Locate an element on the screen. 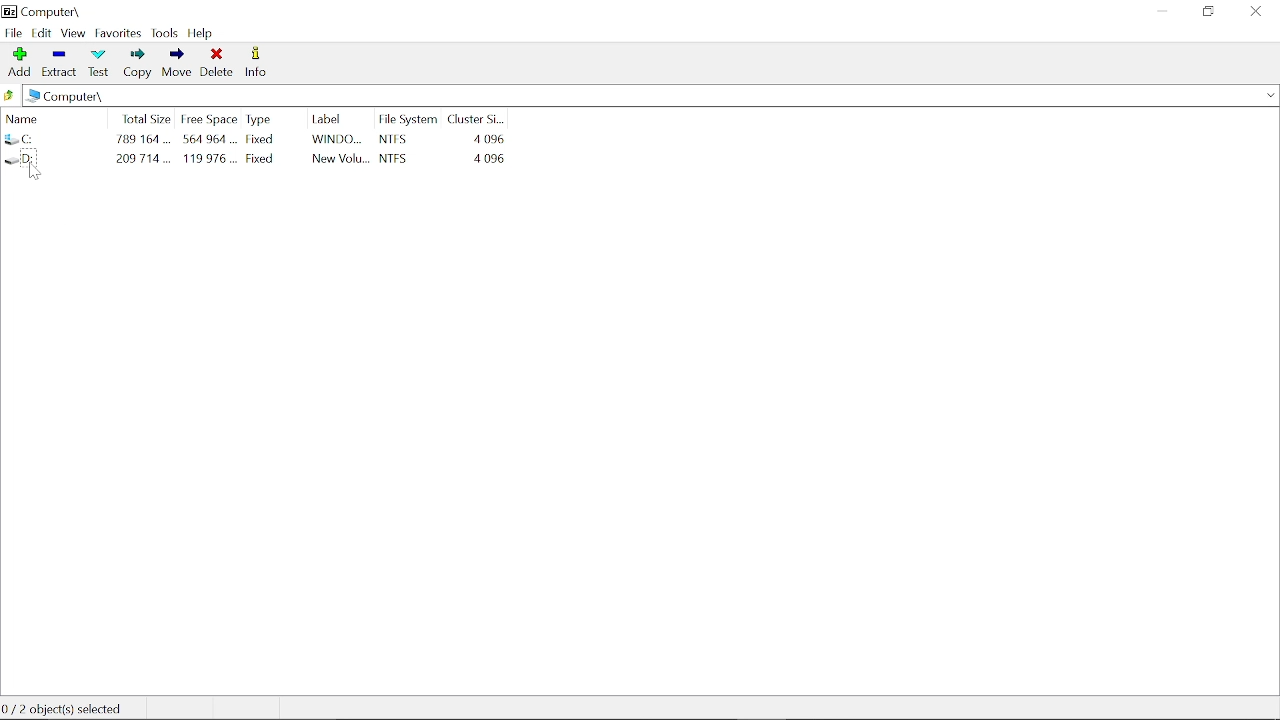 Image resolution: width=1280 pixels, height=720 pixels. close is located at coordinates (1254, 12).